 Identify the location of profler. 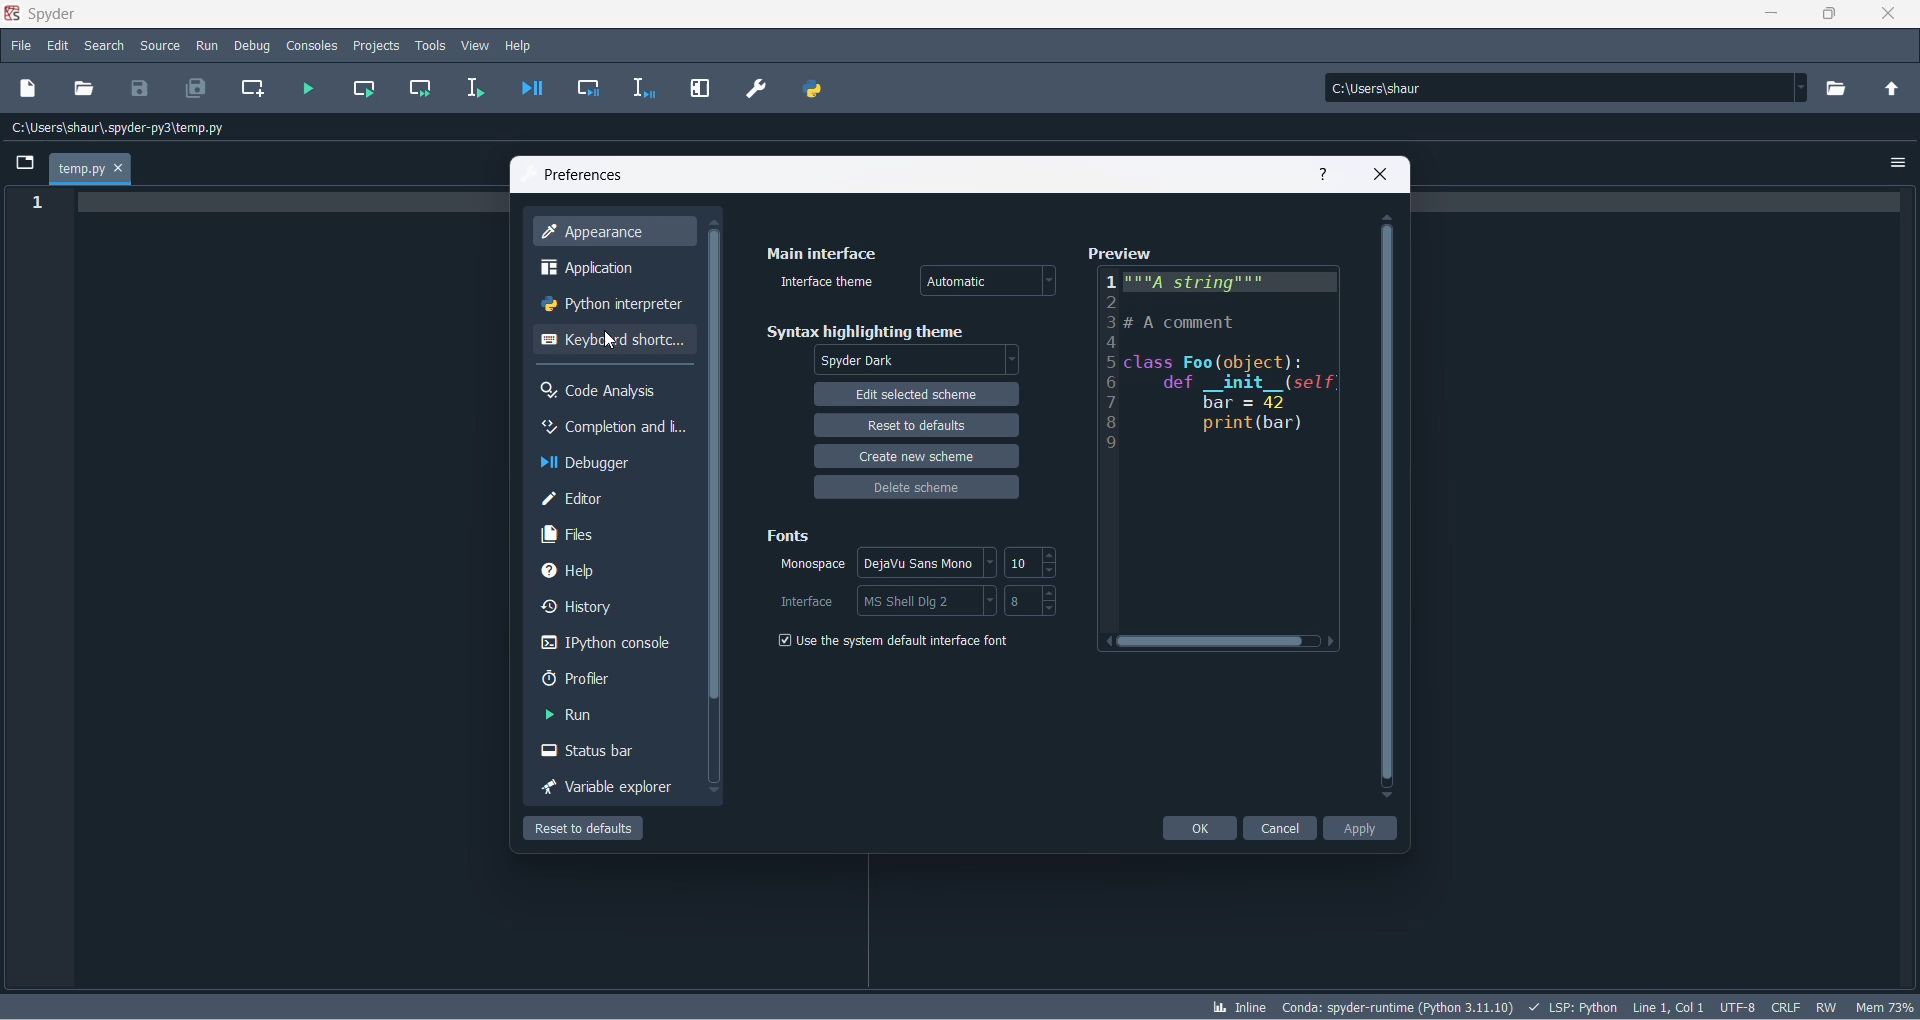
(603, 679).